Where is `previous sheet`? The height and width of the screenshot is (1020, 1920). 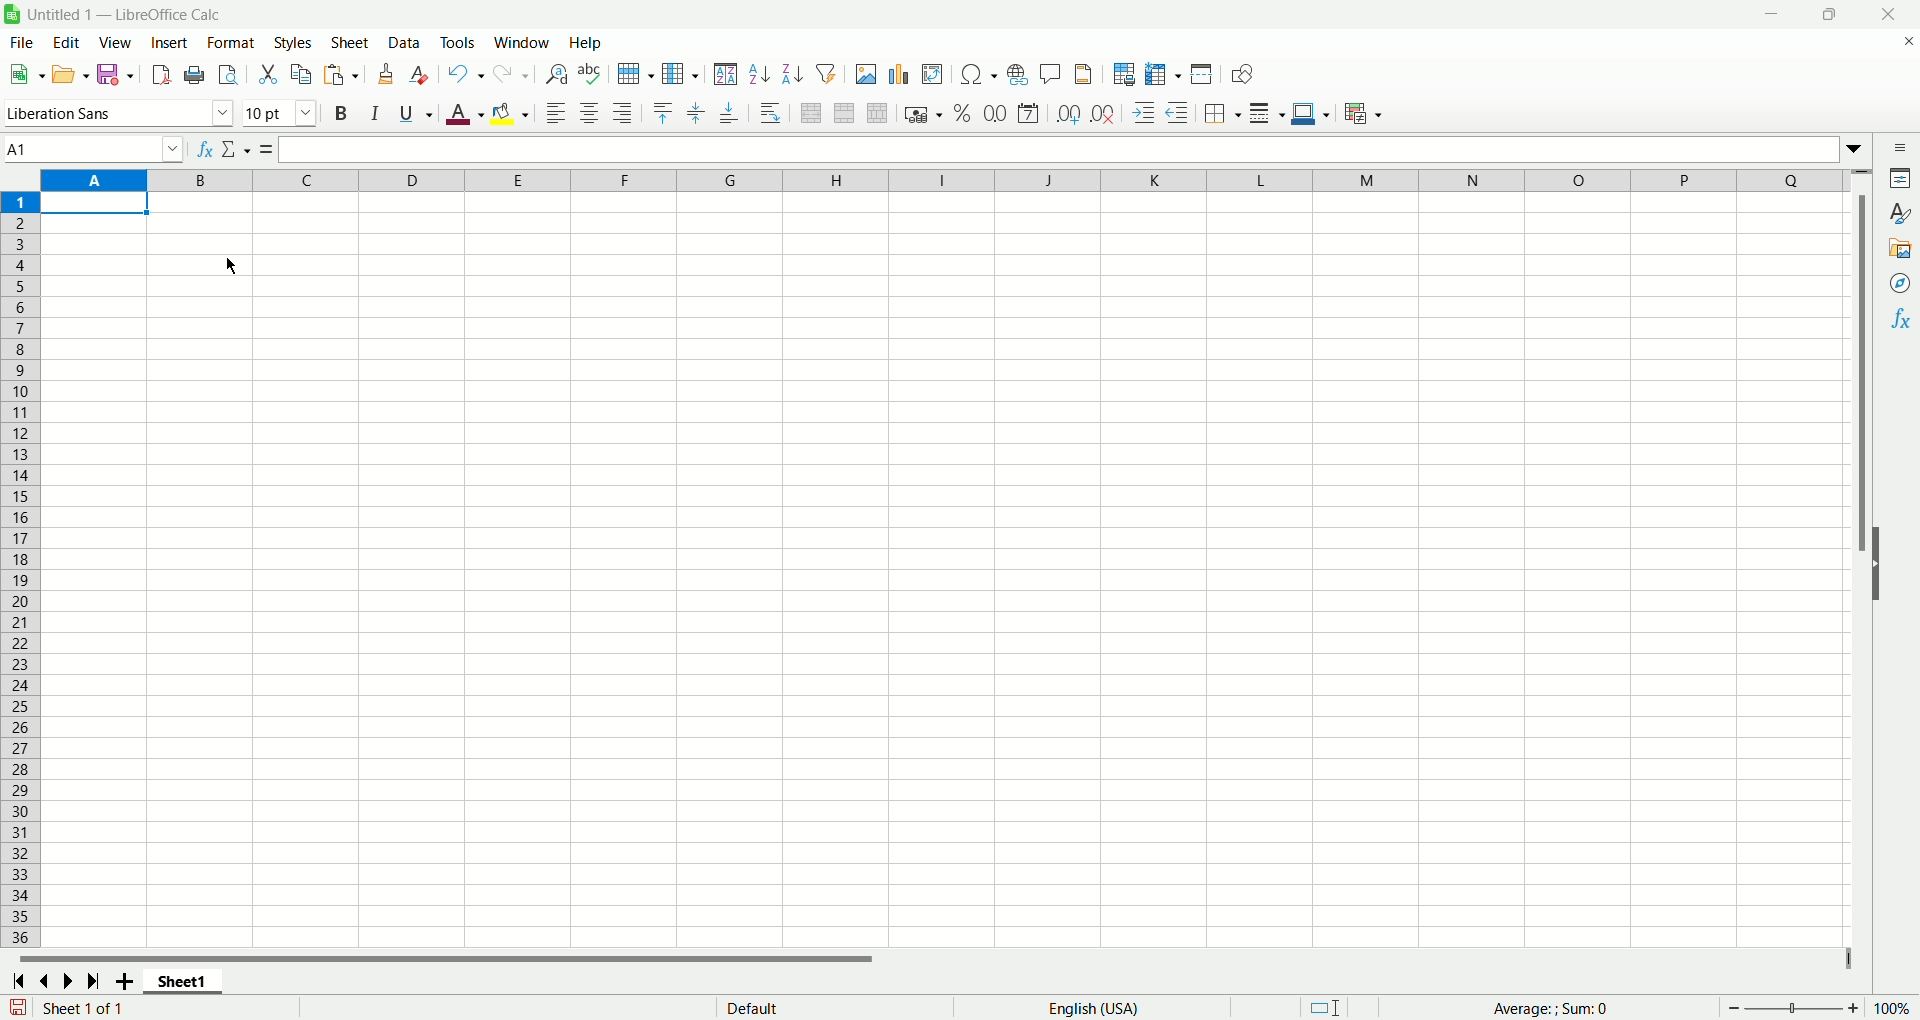
previous sheet is located at coordinates (48, 981).